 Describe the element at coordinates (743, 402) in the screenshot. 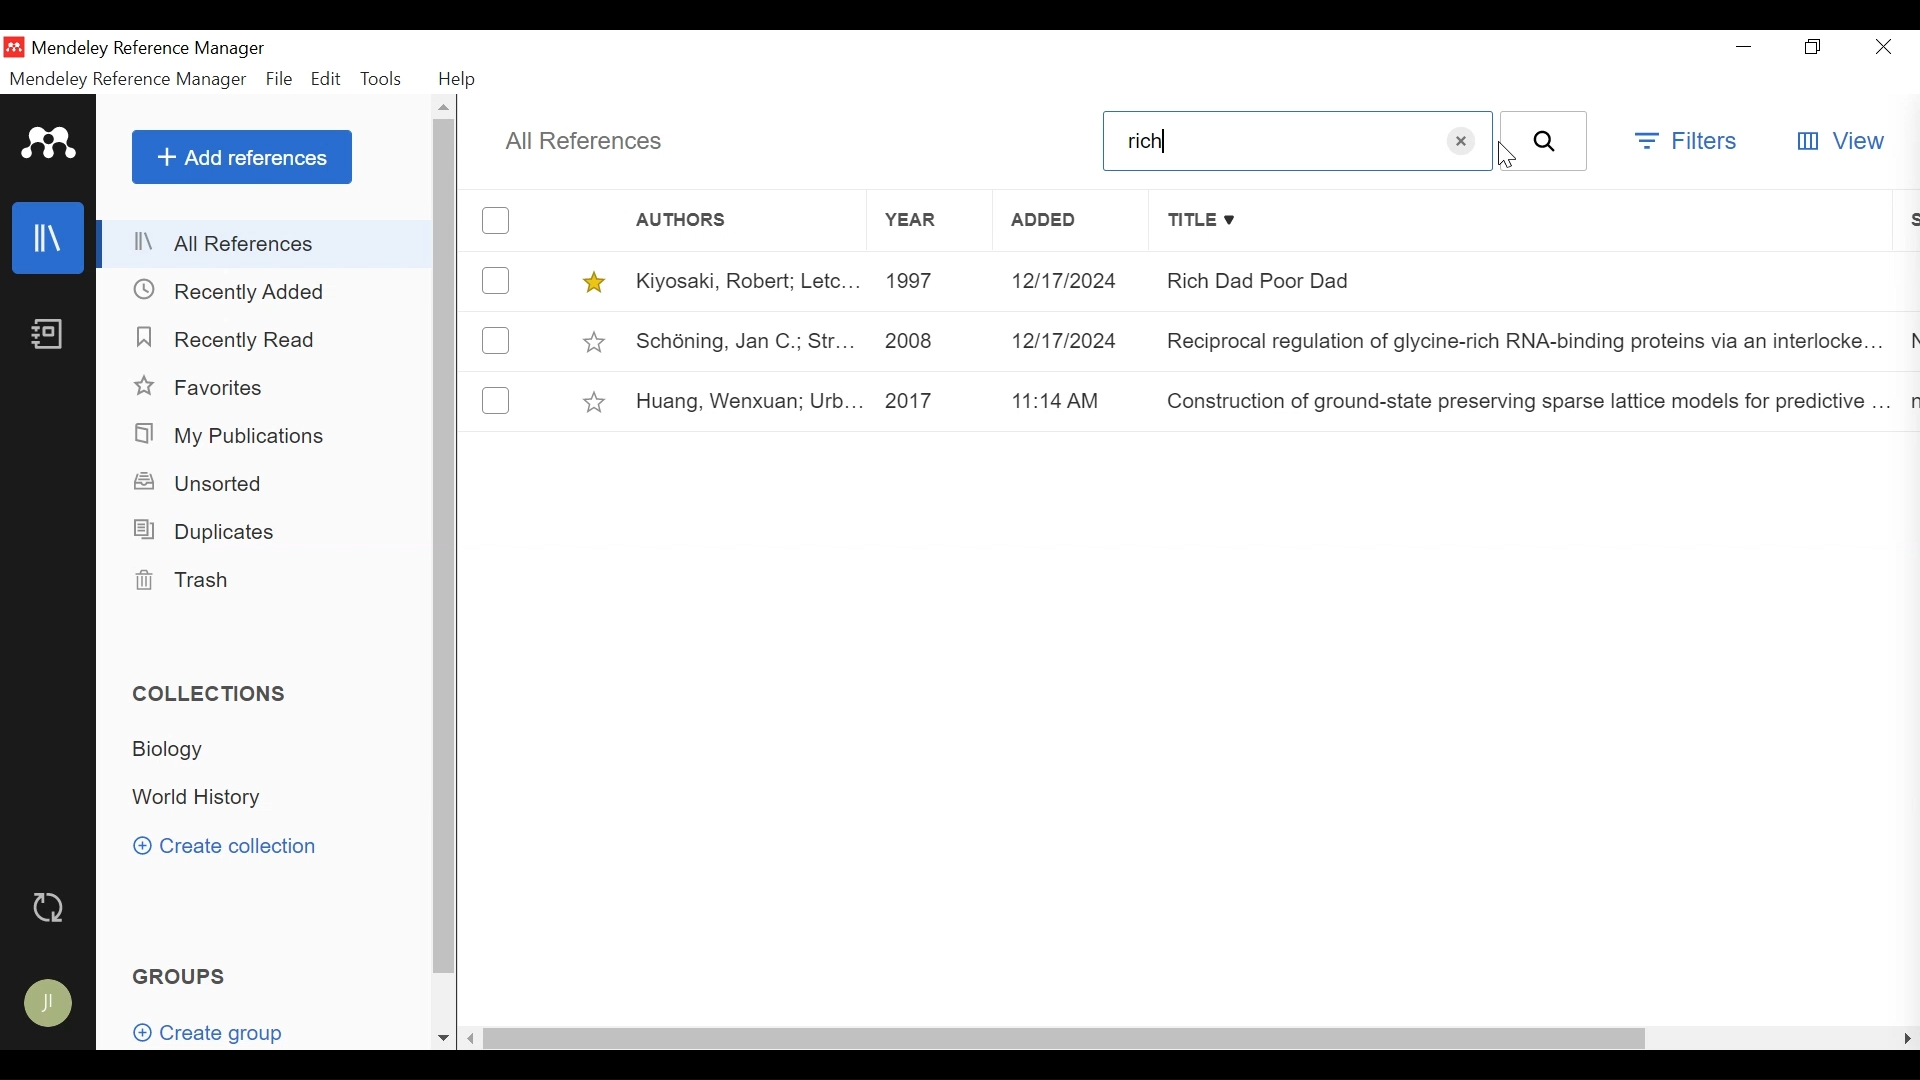

I see `Huang, Wenxuan` at that location.